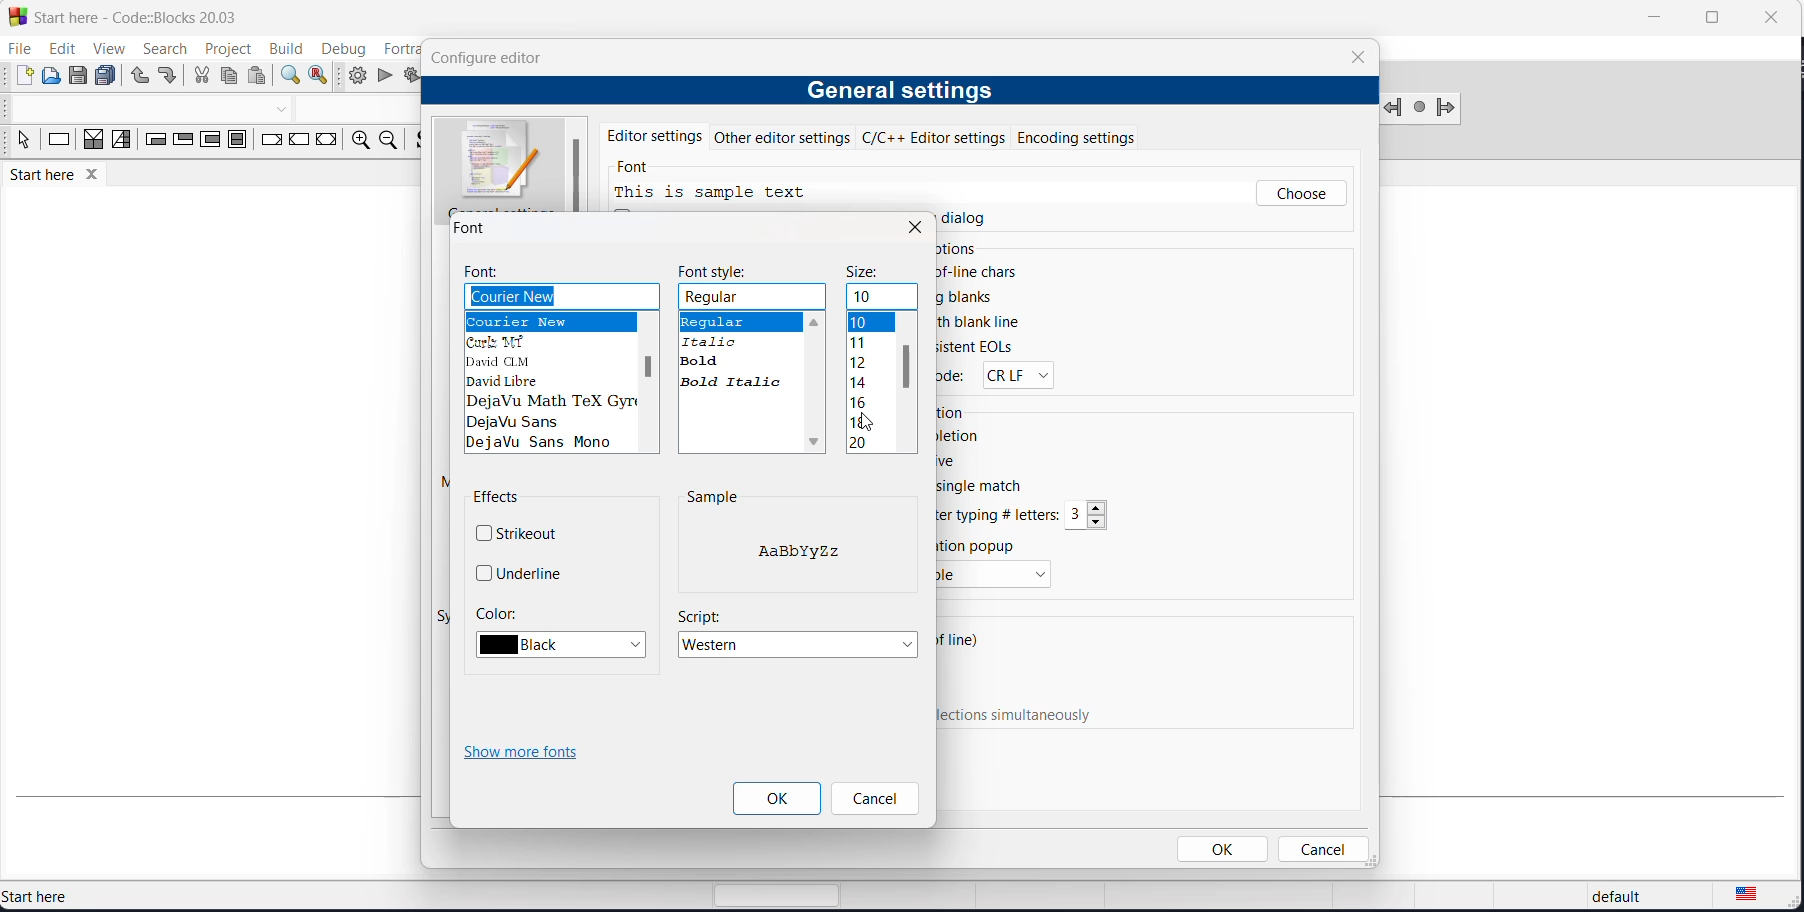  Describe the element at coordinates (322, 76) in the screenshot. I see `replace` at that location.